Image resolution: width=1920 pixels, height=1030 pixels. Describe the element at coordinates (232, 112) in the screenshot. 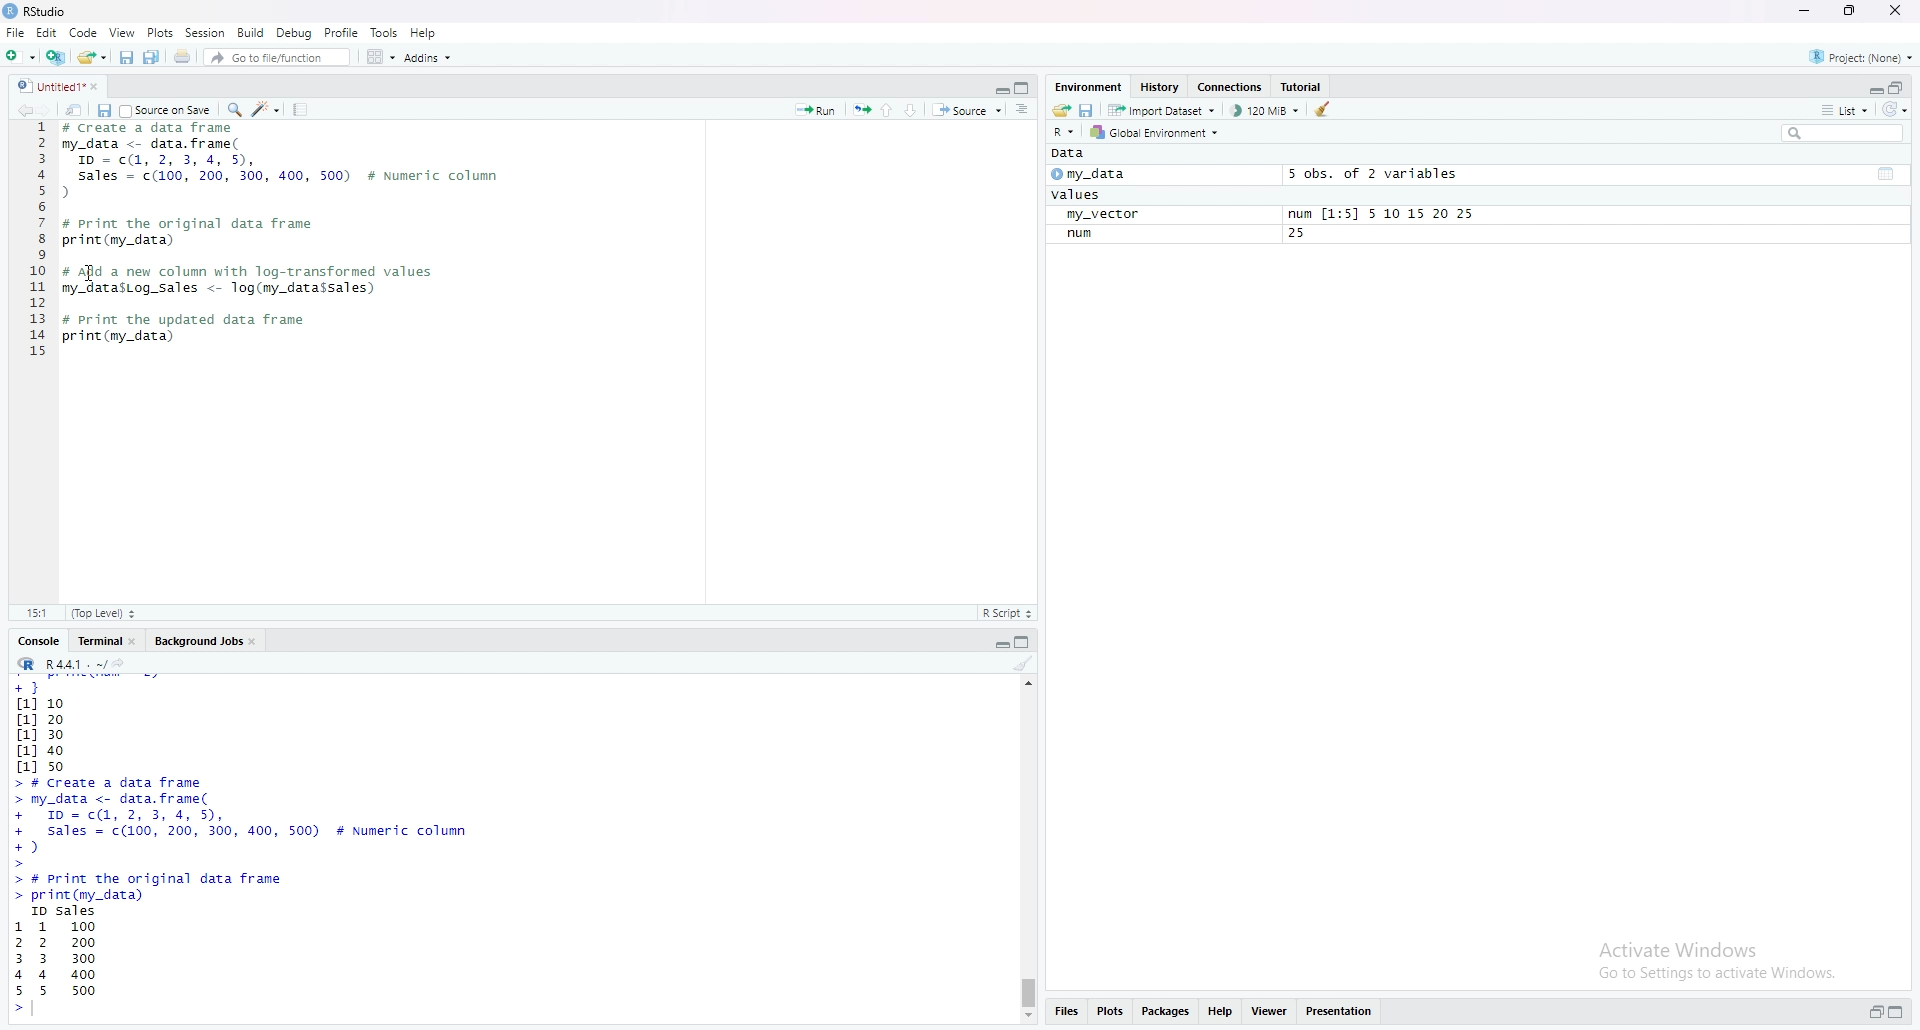

I see `find/replace` at that location.